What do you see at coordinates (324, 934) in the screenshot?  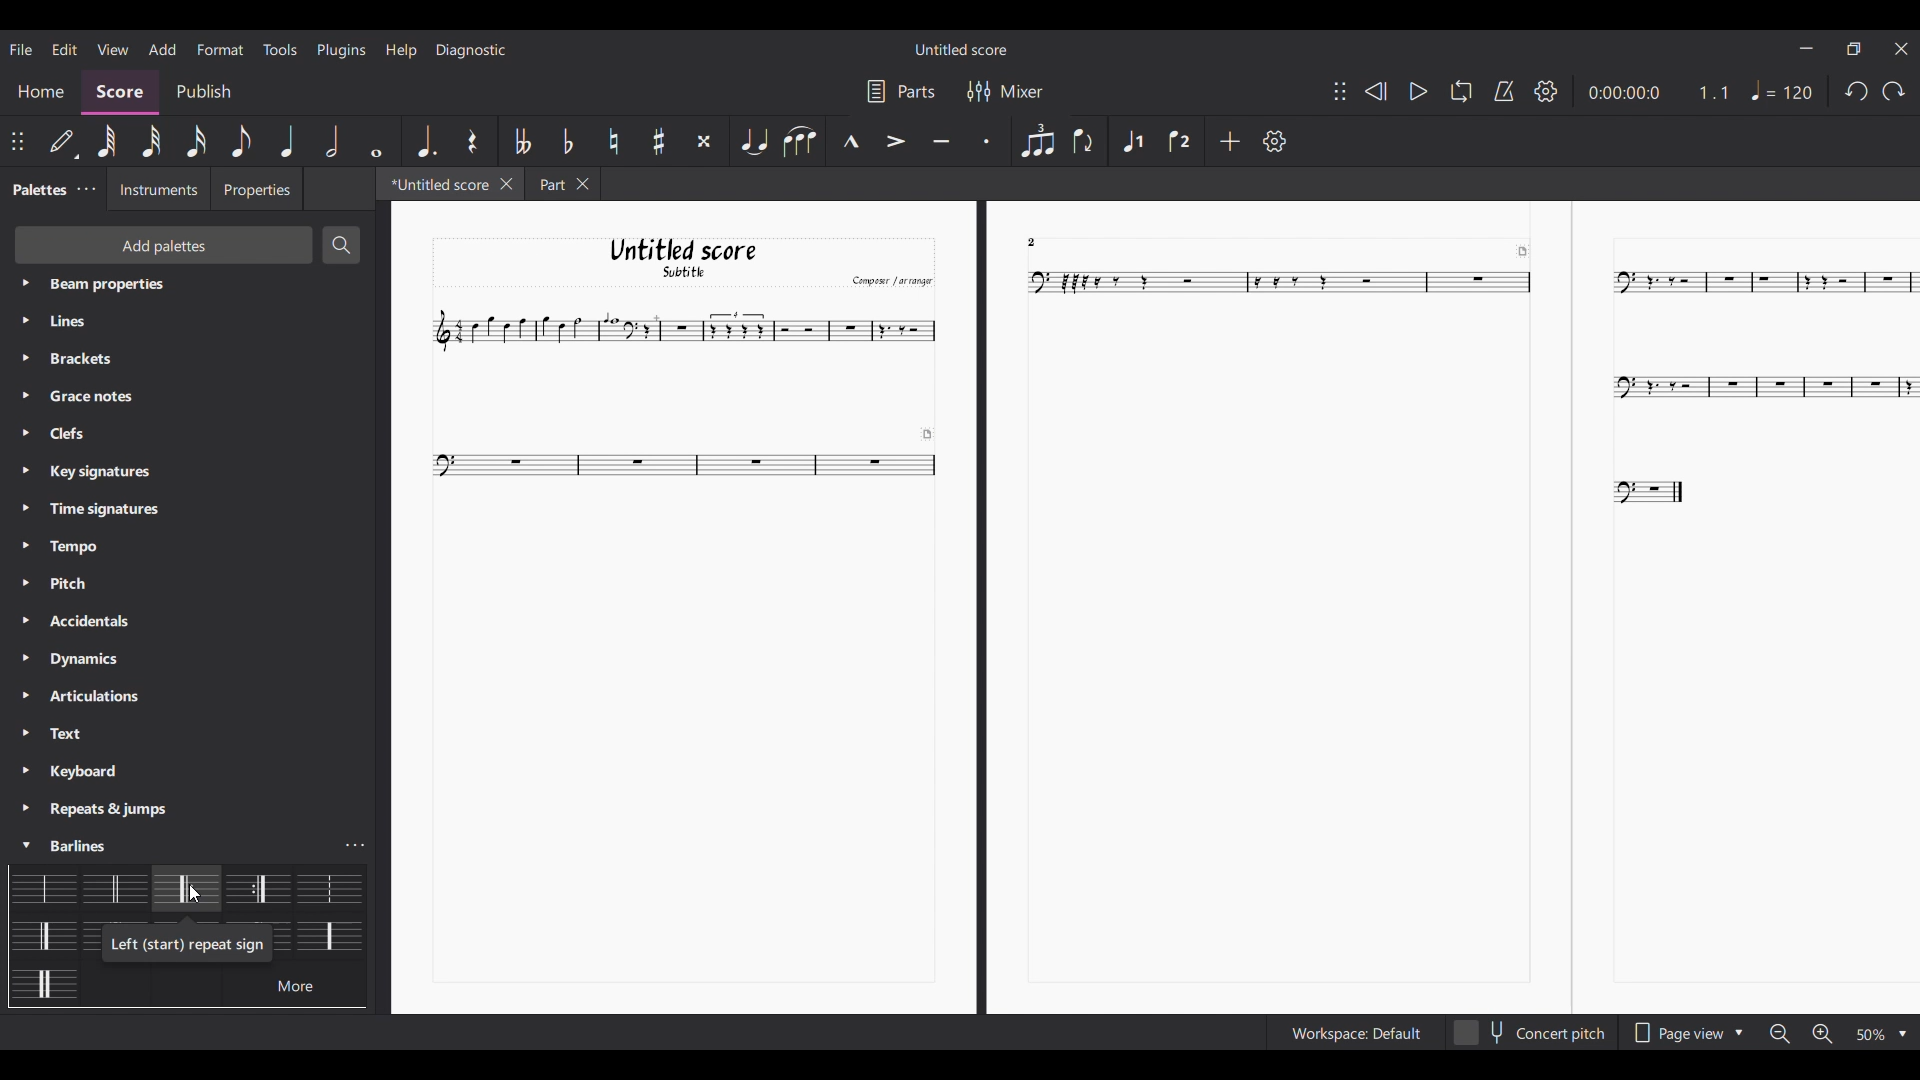 I see `Barline options` at bounding box center [324, 934].